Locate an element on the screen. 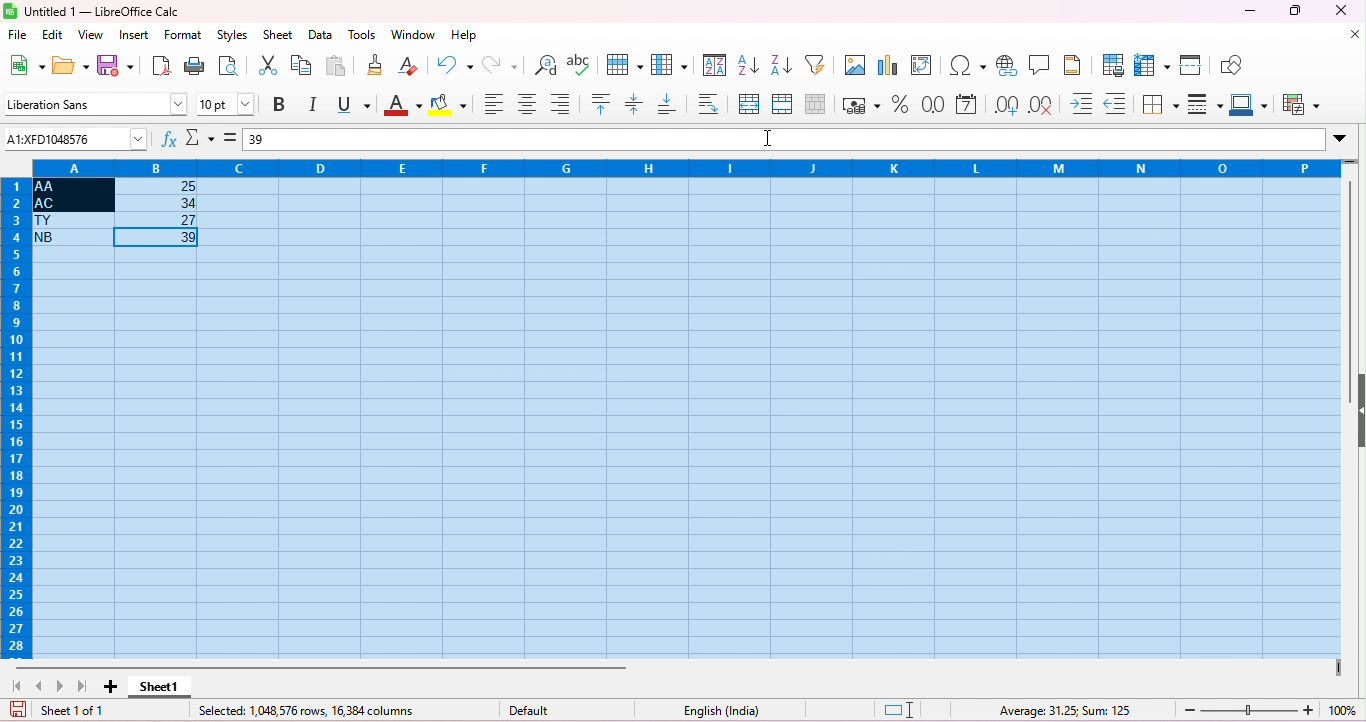 Image resolution: width=1366 pixels, height=722 pixels. formula bar is located at coordinates (797, 140).